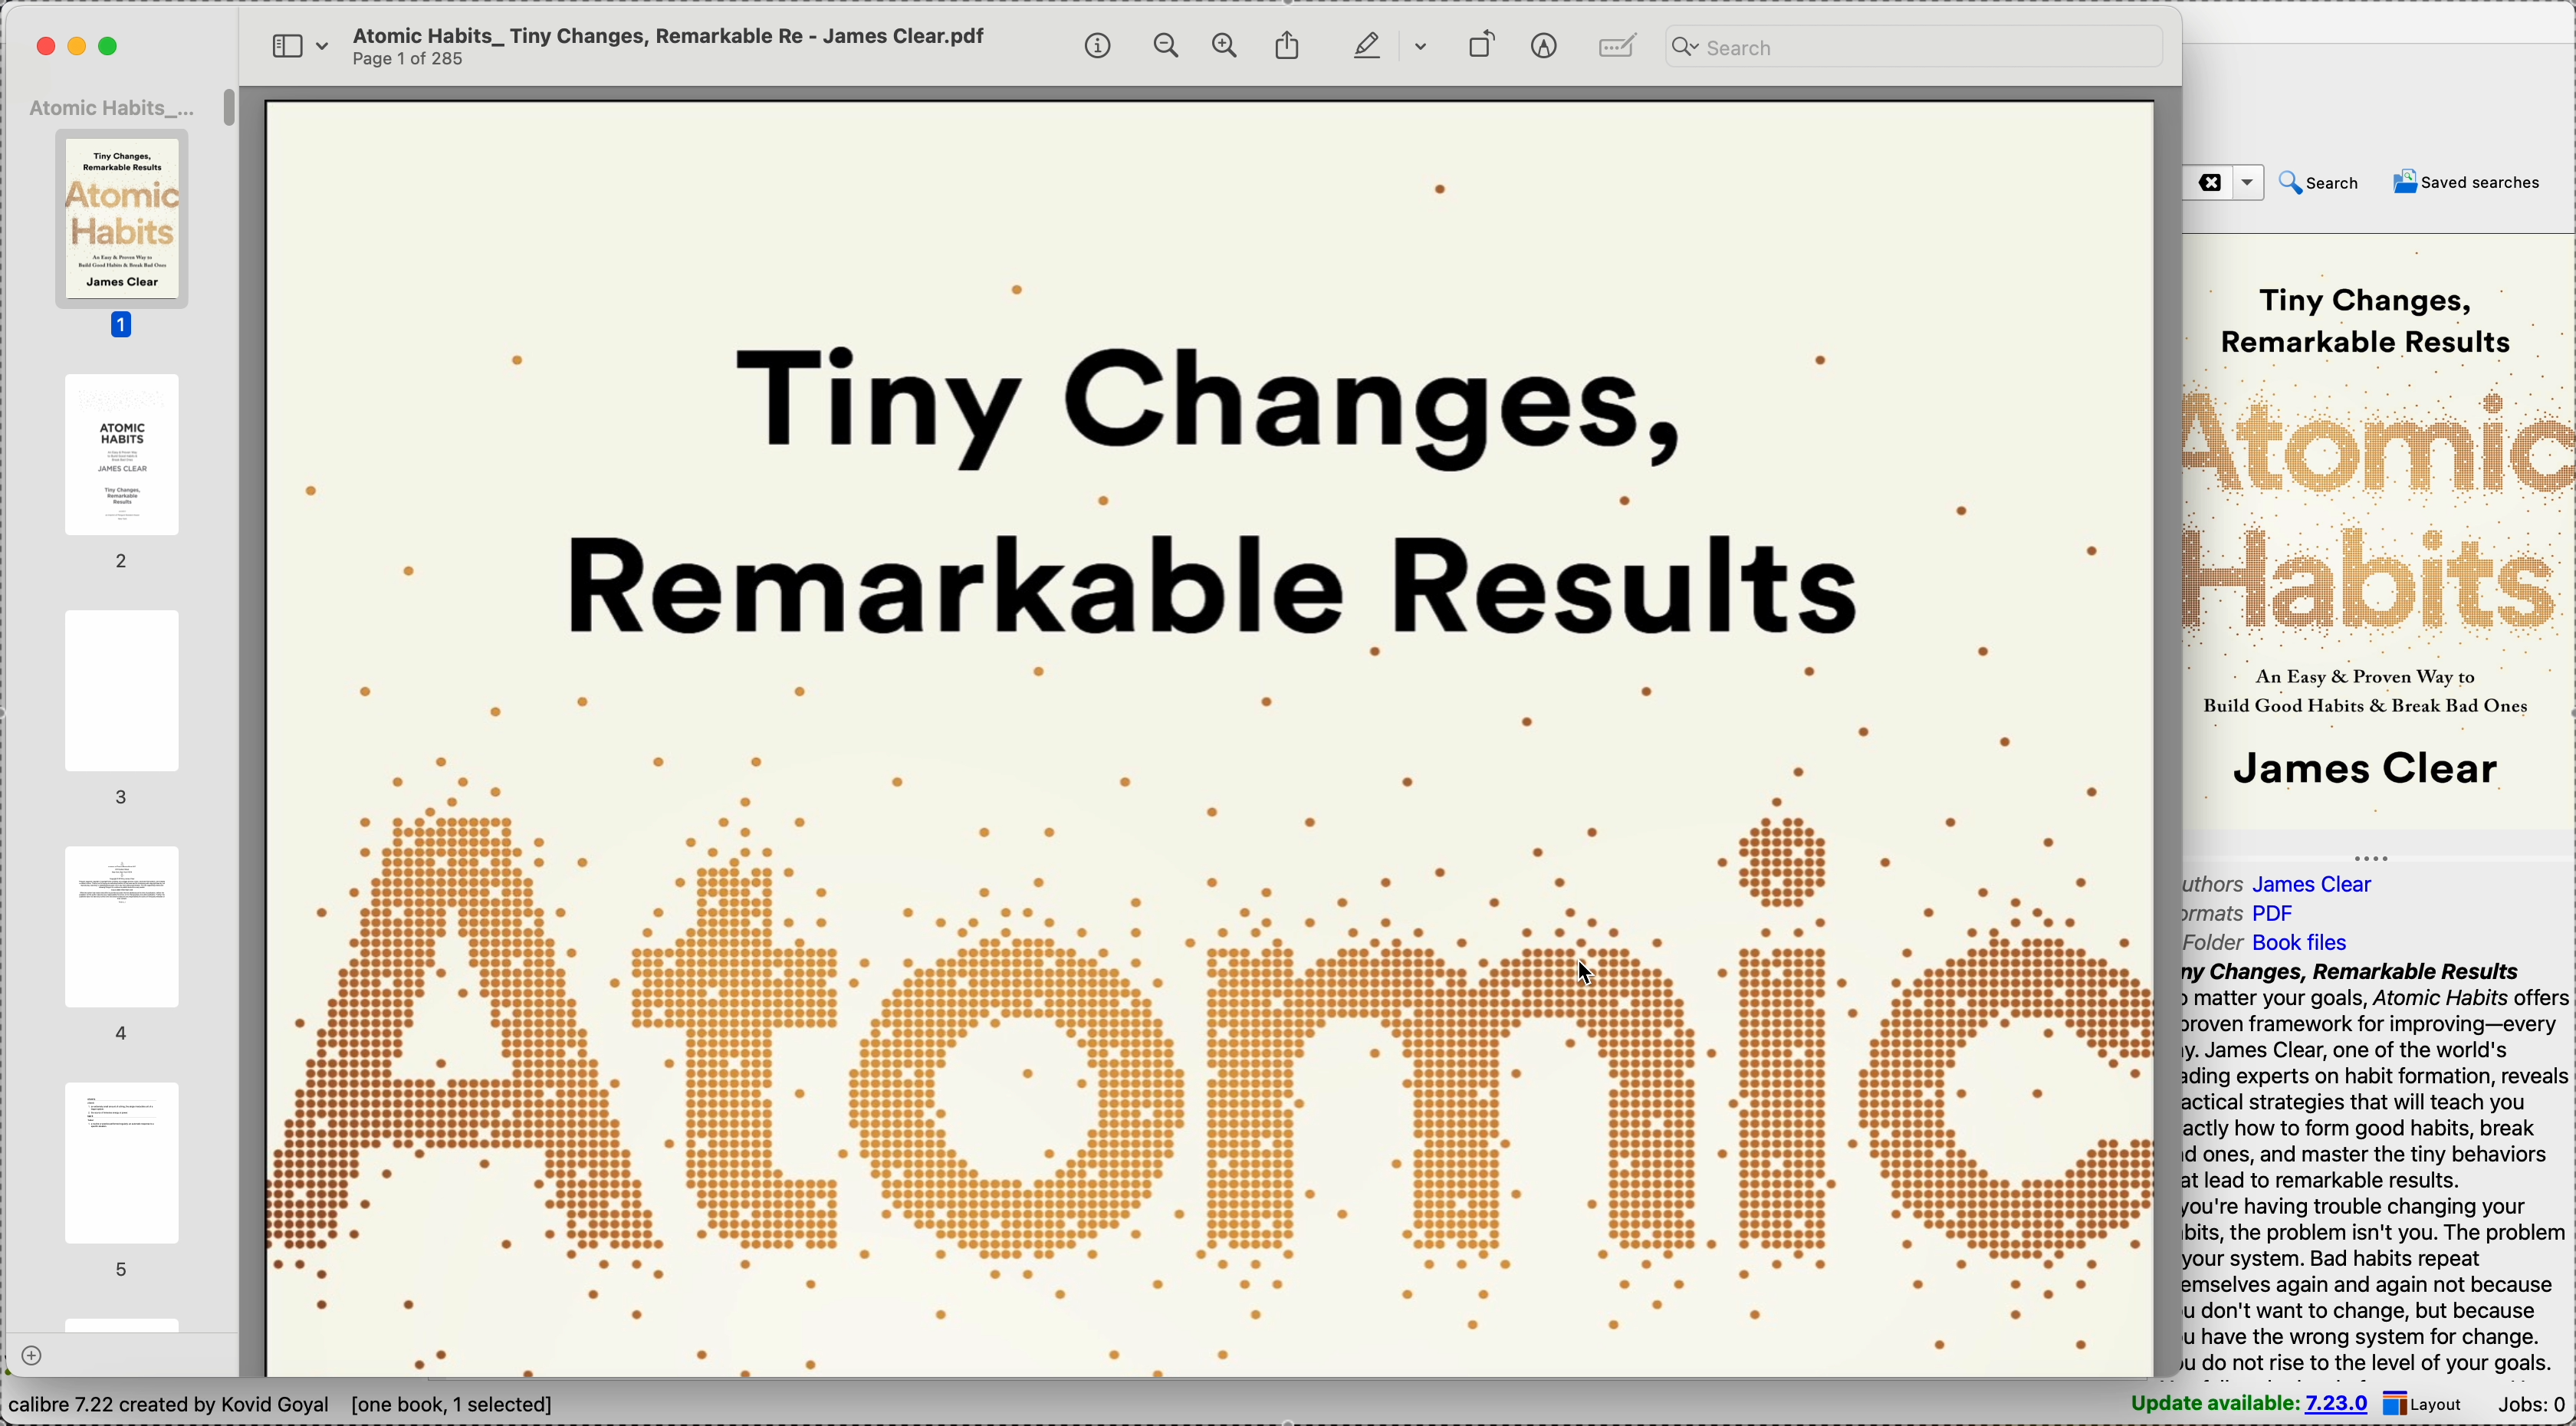  Describe the element at coordinates (409, 57) in the screenshot. I see `page 1 of 285` at that location.